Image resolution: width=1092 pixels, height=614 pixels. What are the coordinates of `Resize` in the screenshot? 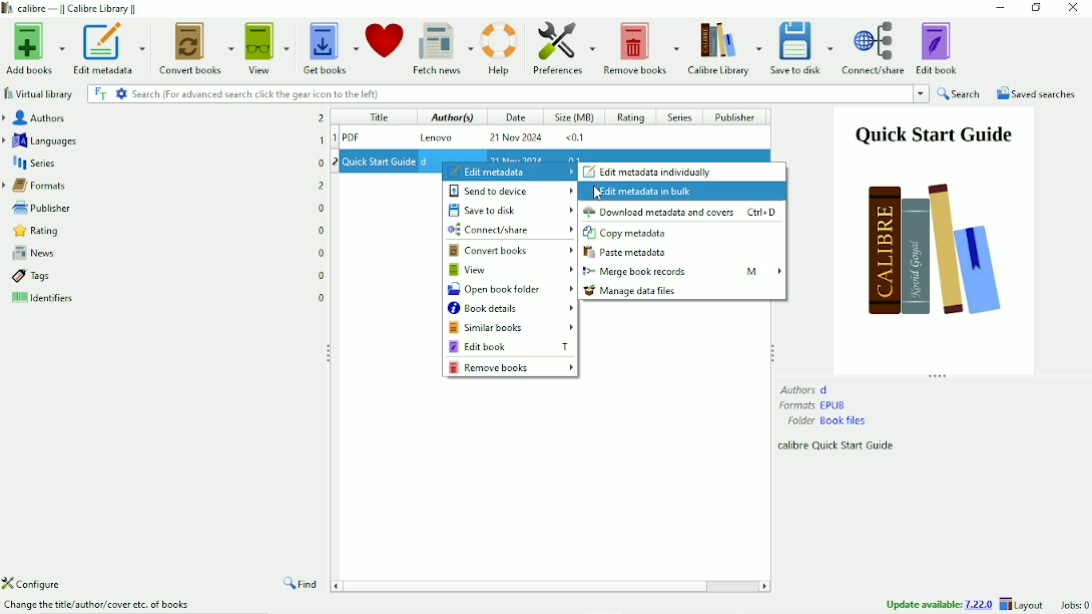 It's located at (772, 351).